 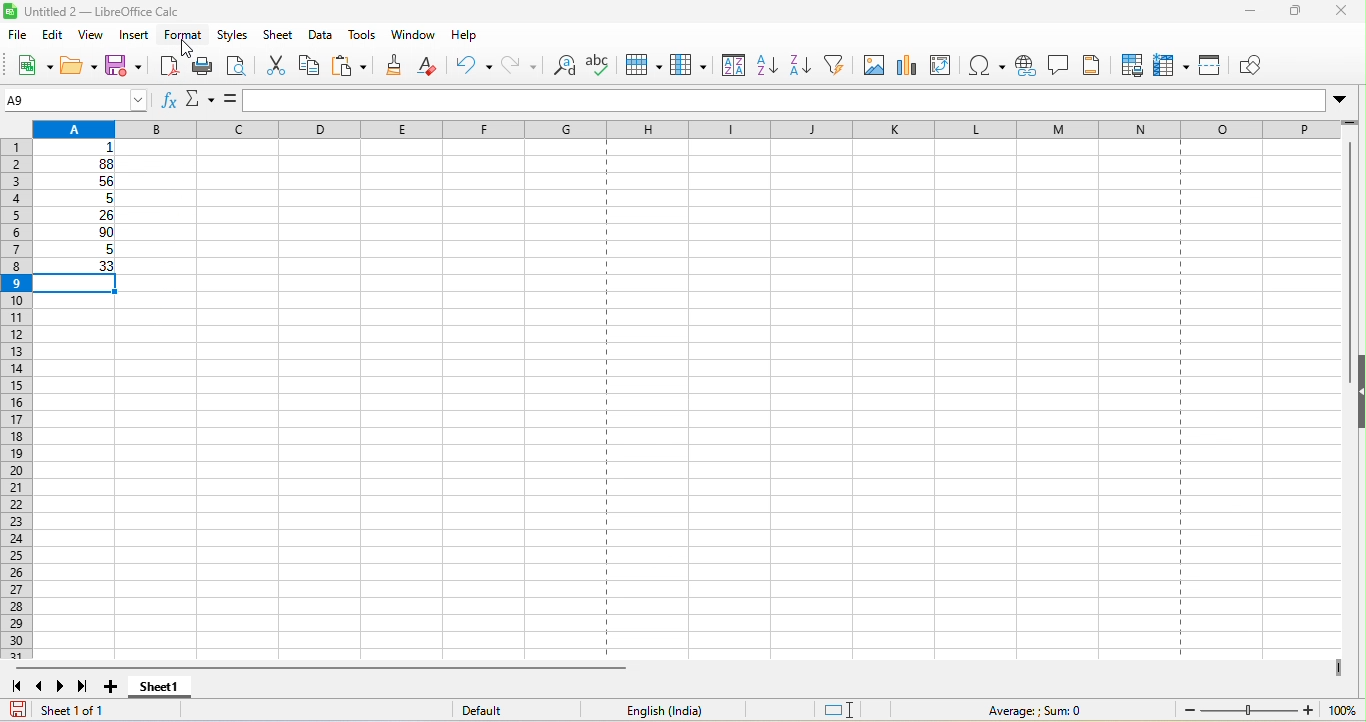 I want to click on default, so click(x=504, y=711).